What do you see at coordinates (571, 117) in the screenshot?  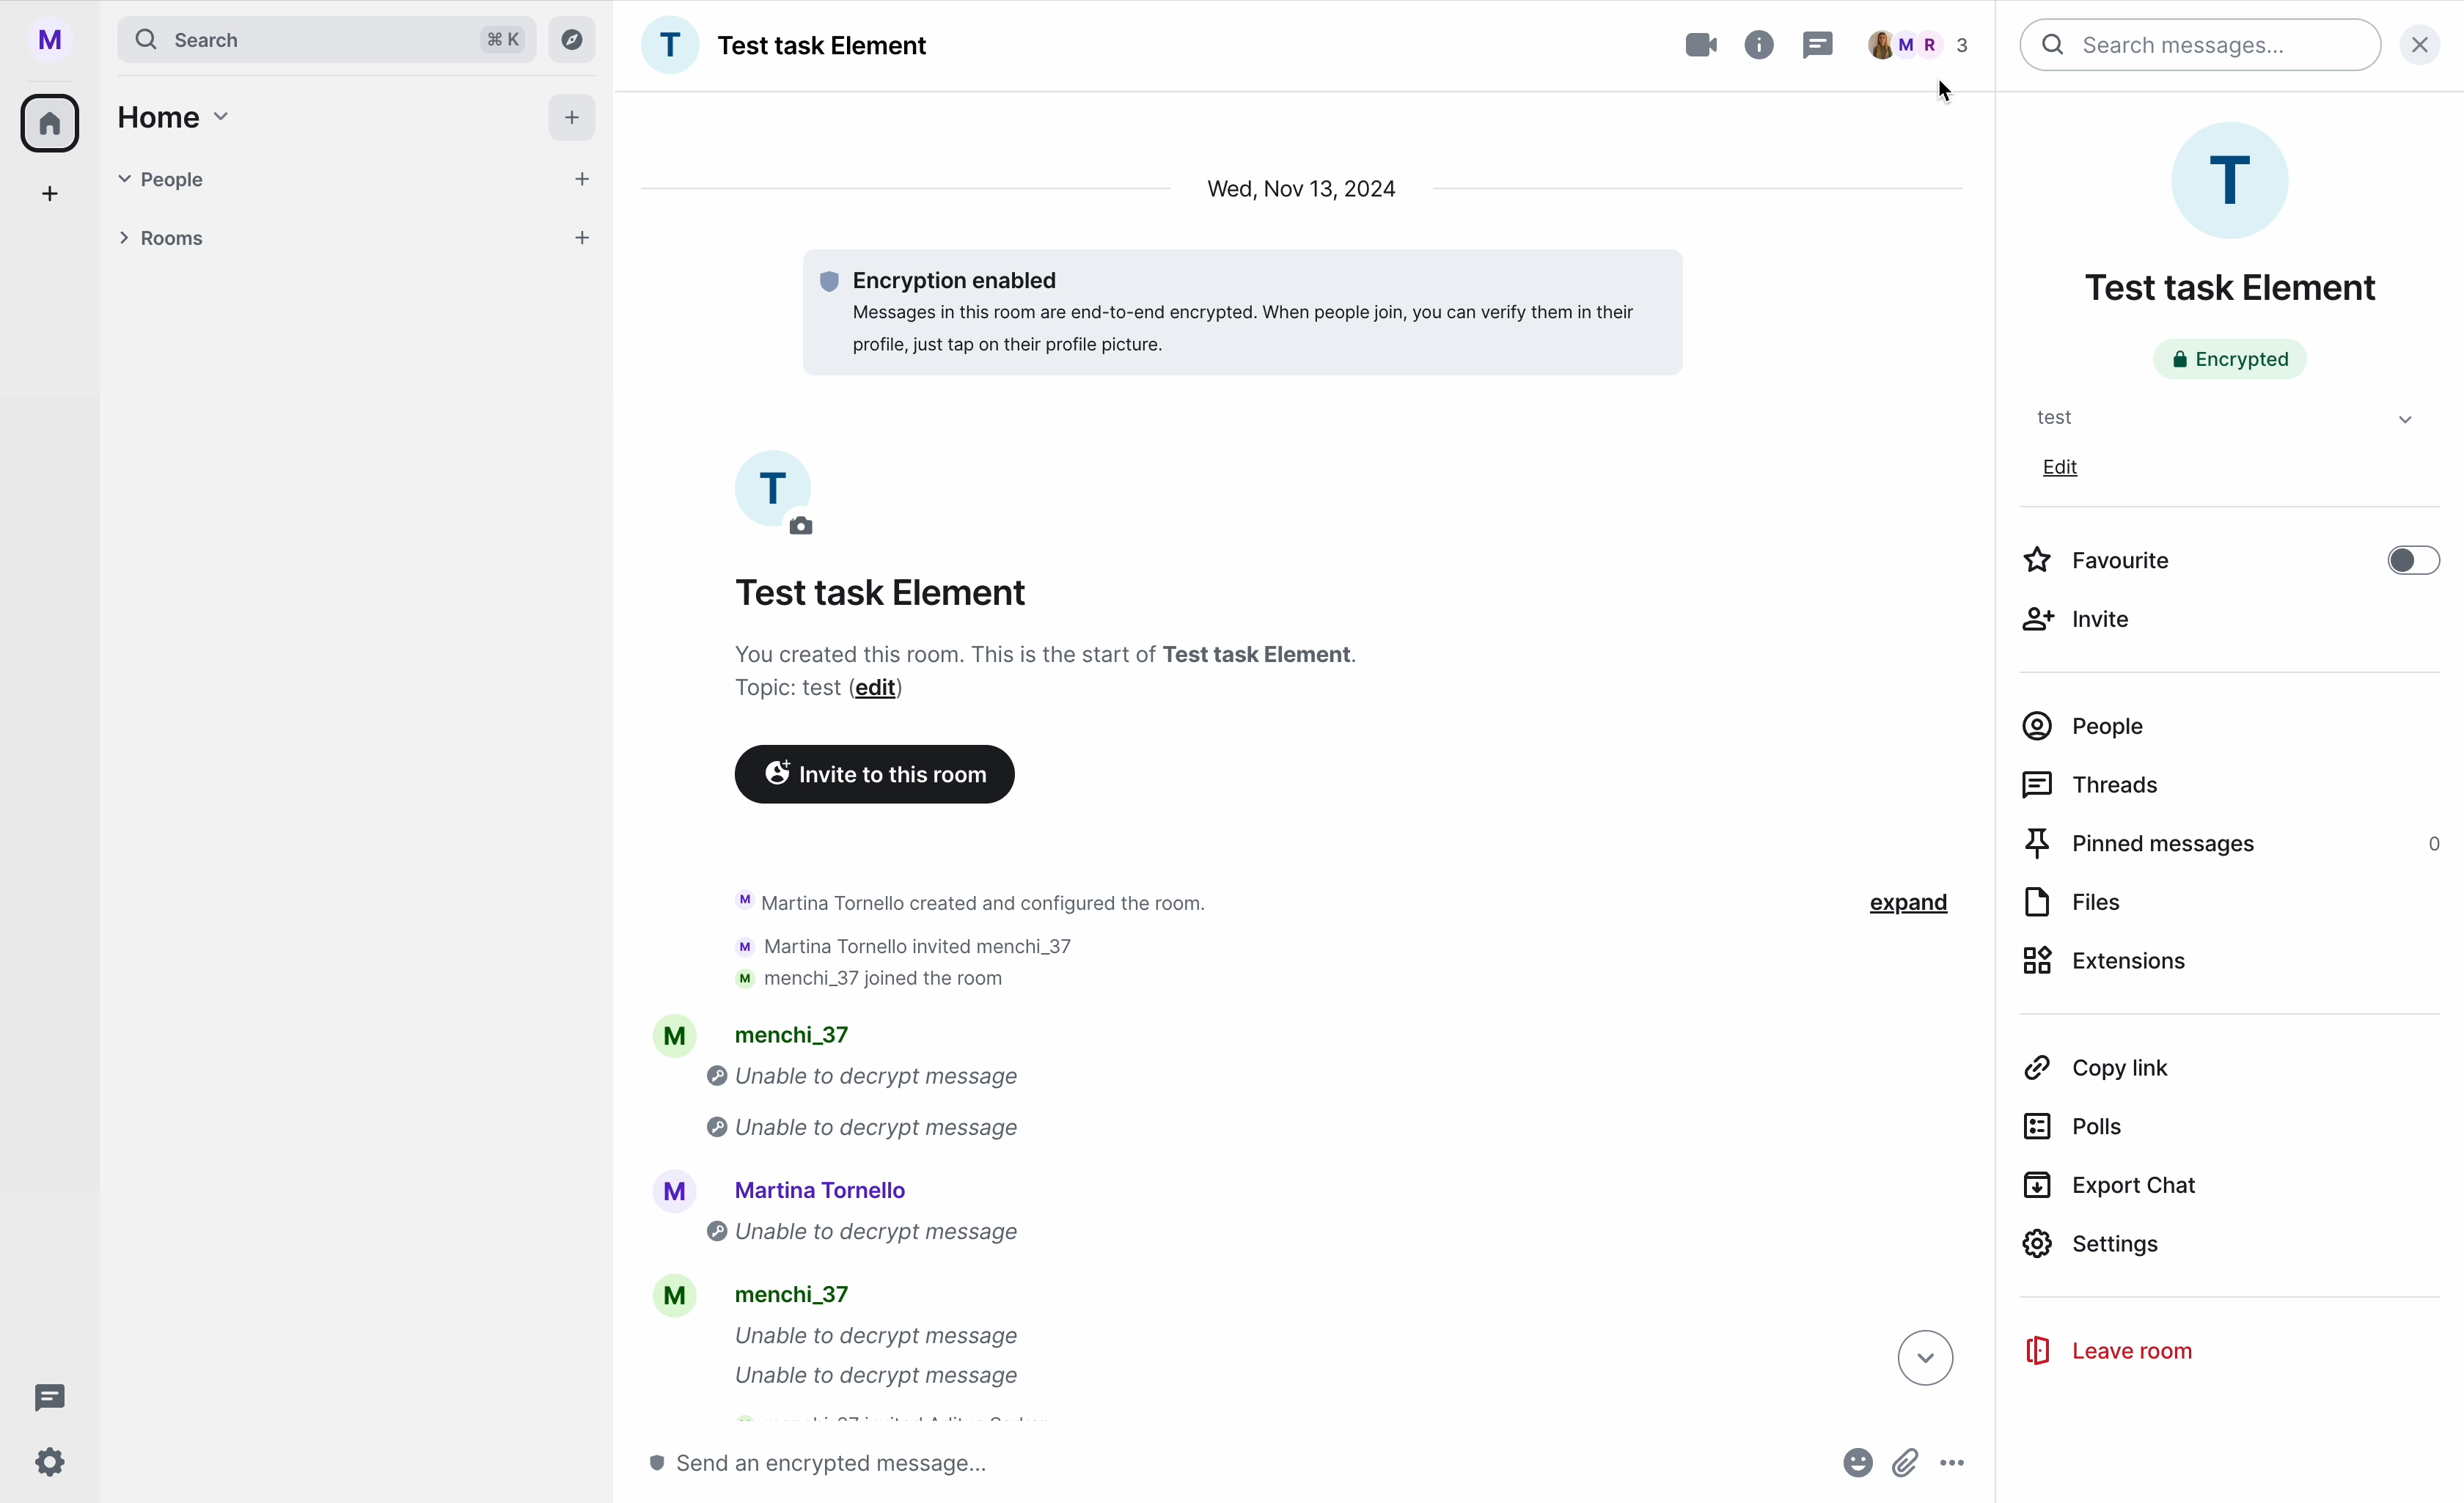 I see `add` at bounding box center [571, 117].